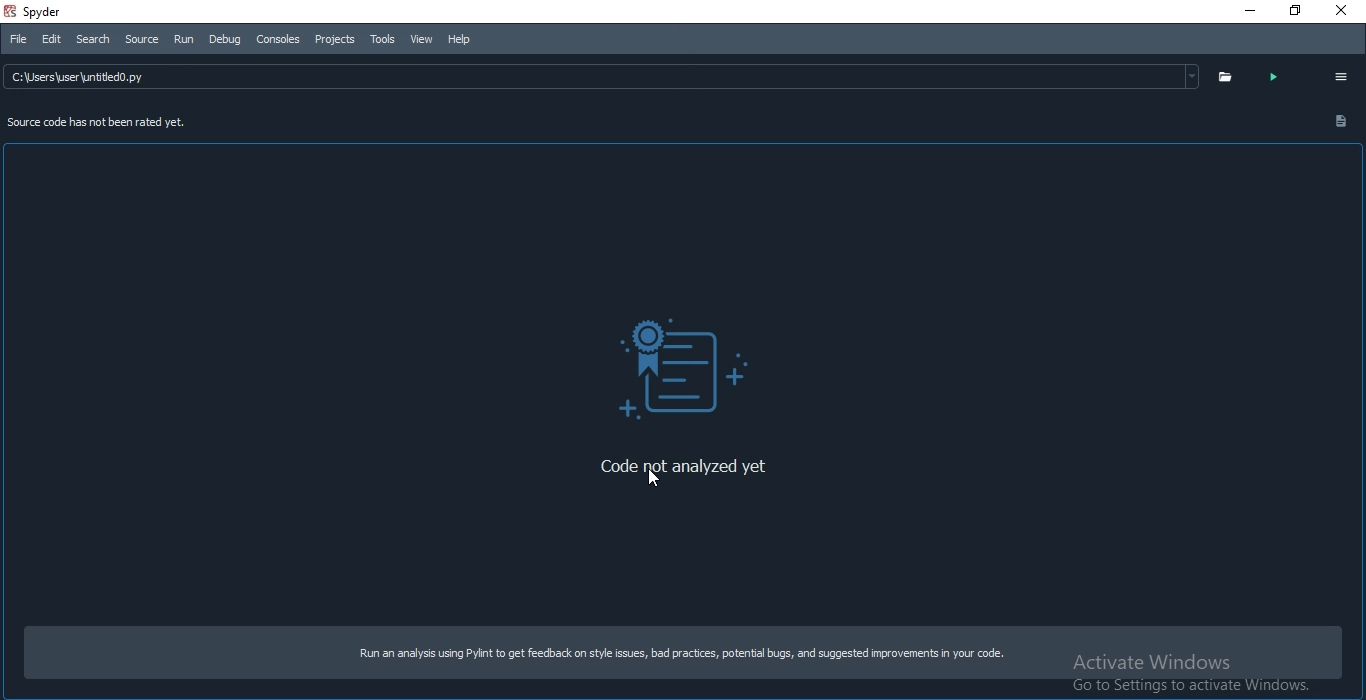 This screenshot has height=700, width=1366. What do you see at coordinates (90, 39) in the screenshot?
I see `search` at bounding box center [90, 39].